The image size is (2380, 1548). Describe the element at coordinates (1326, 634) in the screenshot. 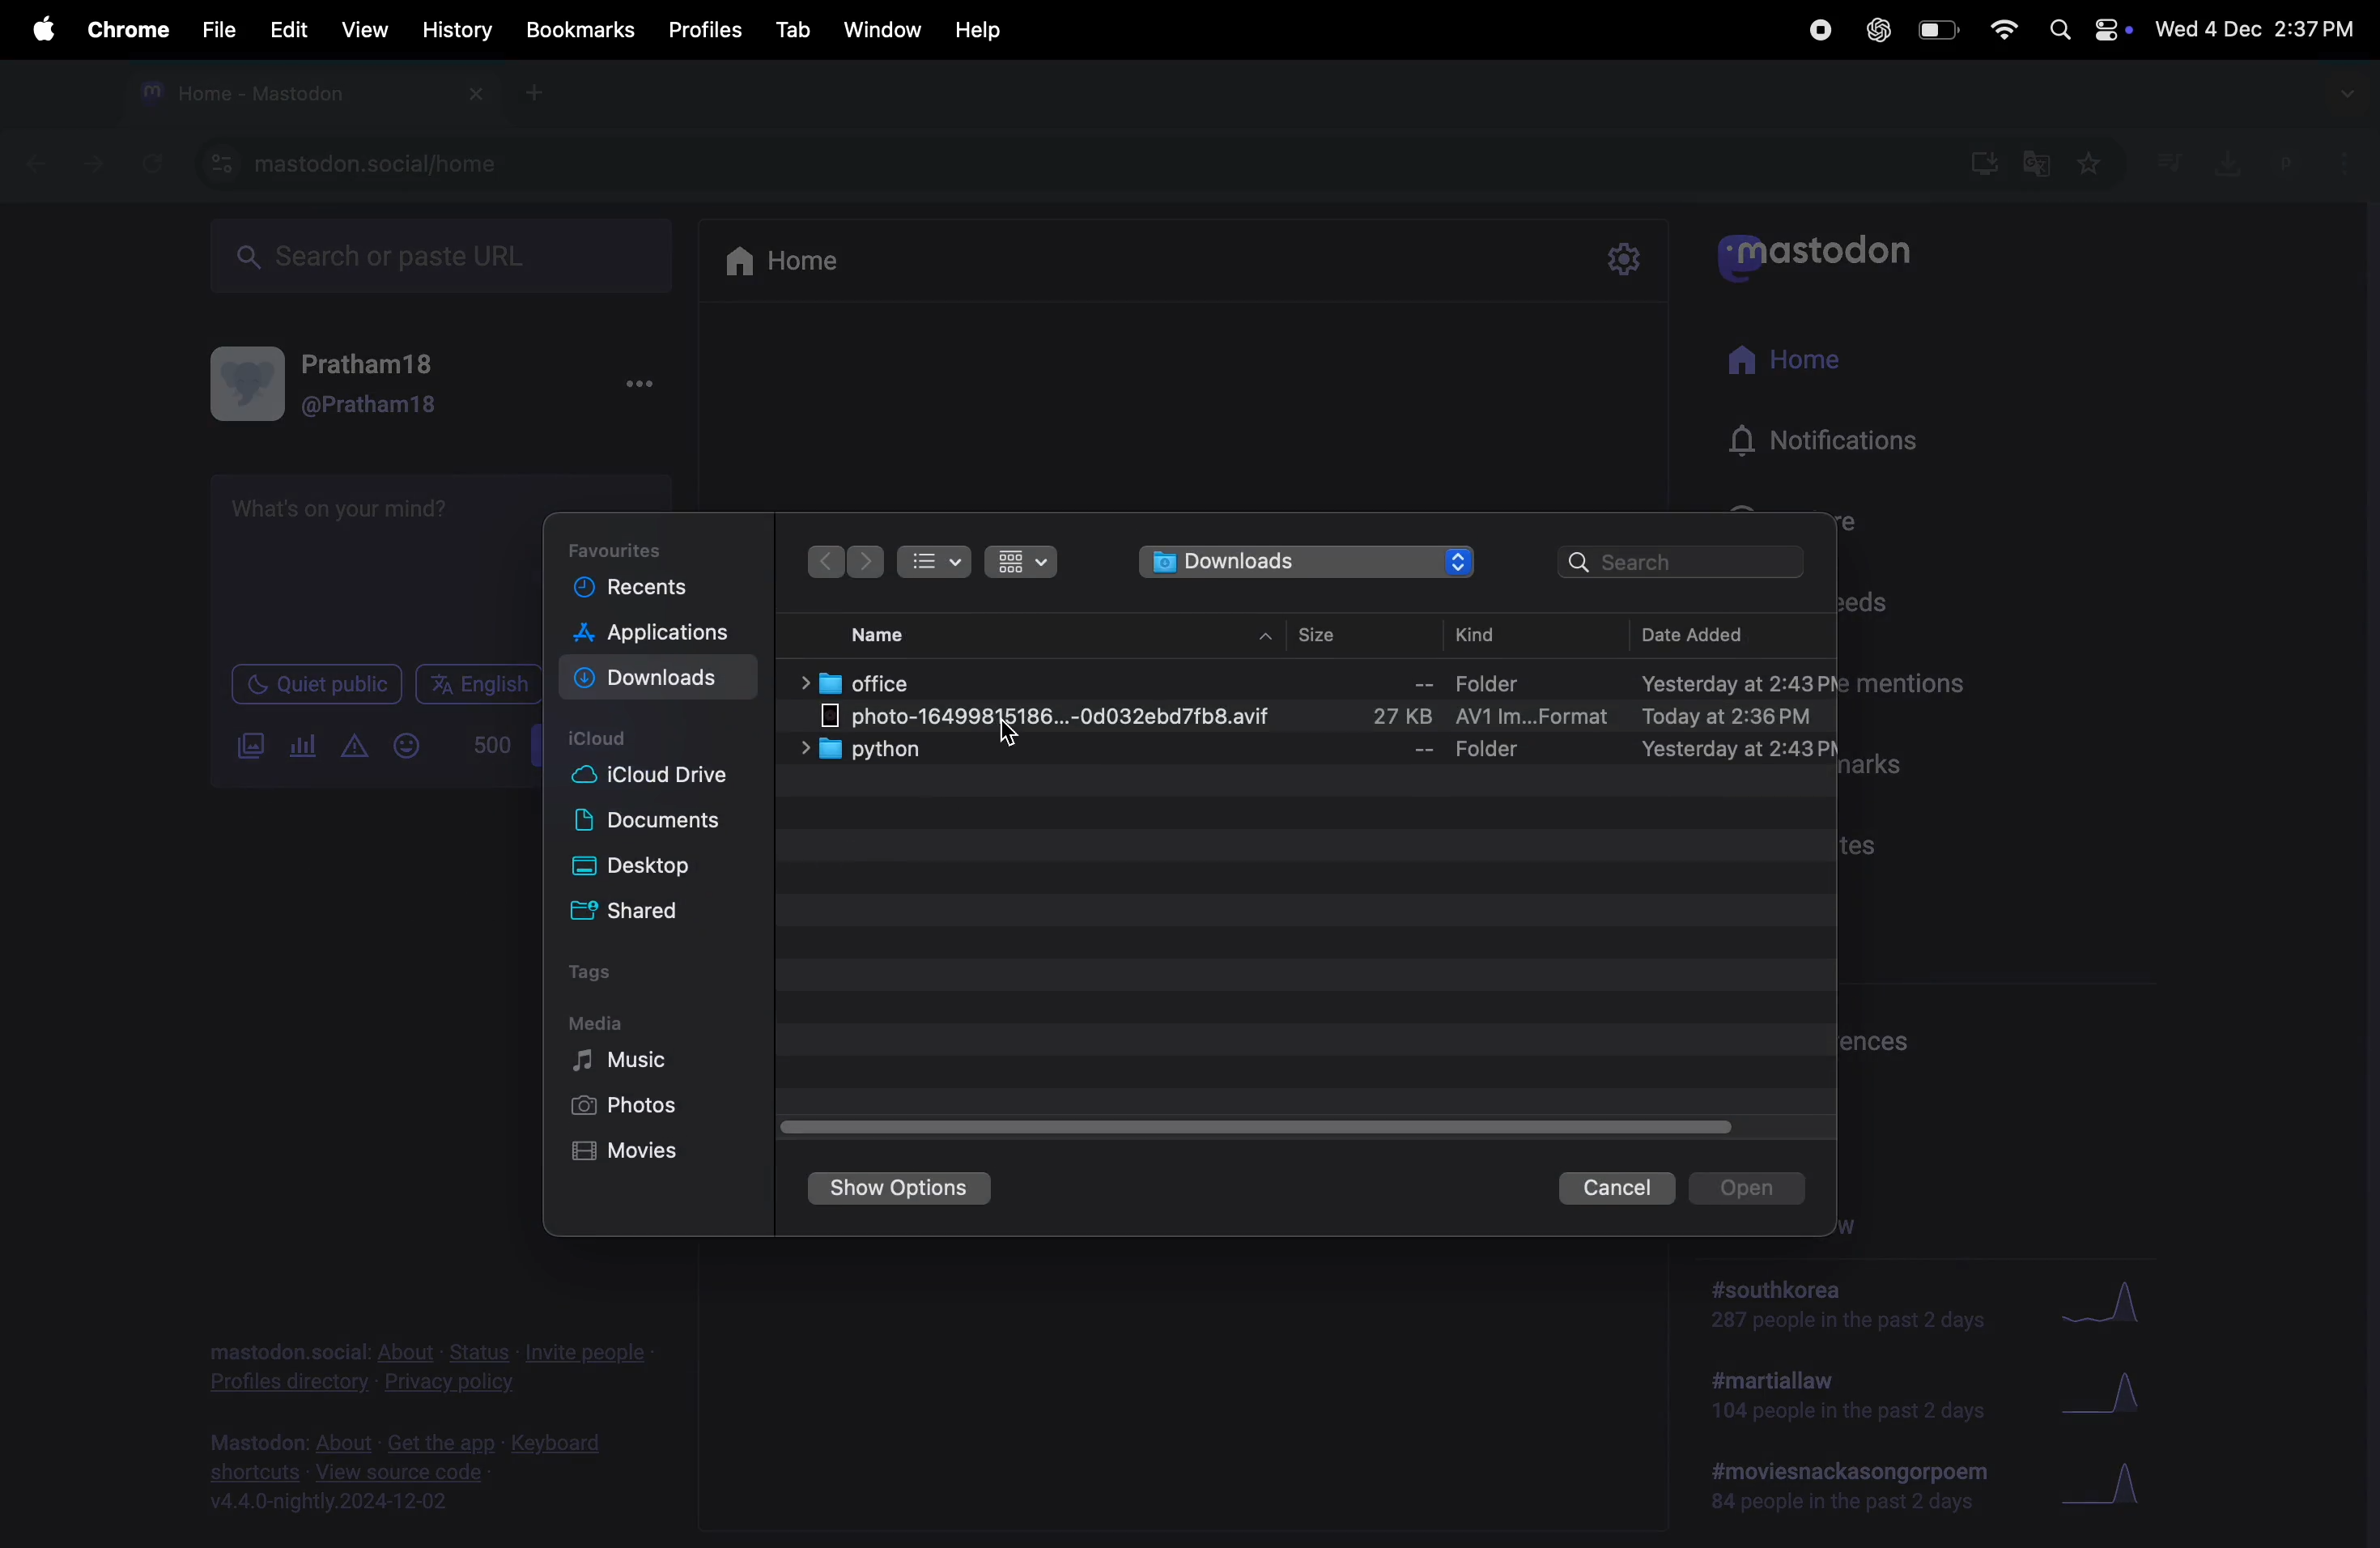

I see `size` at that location.